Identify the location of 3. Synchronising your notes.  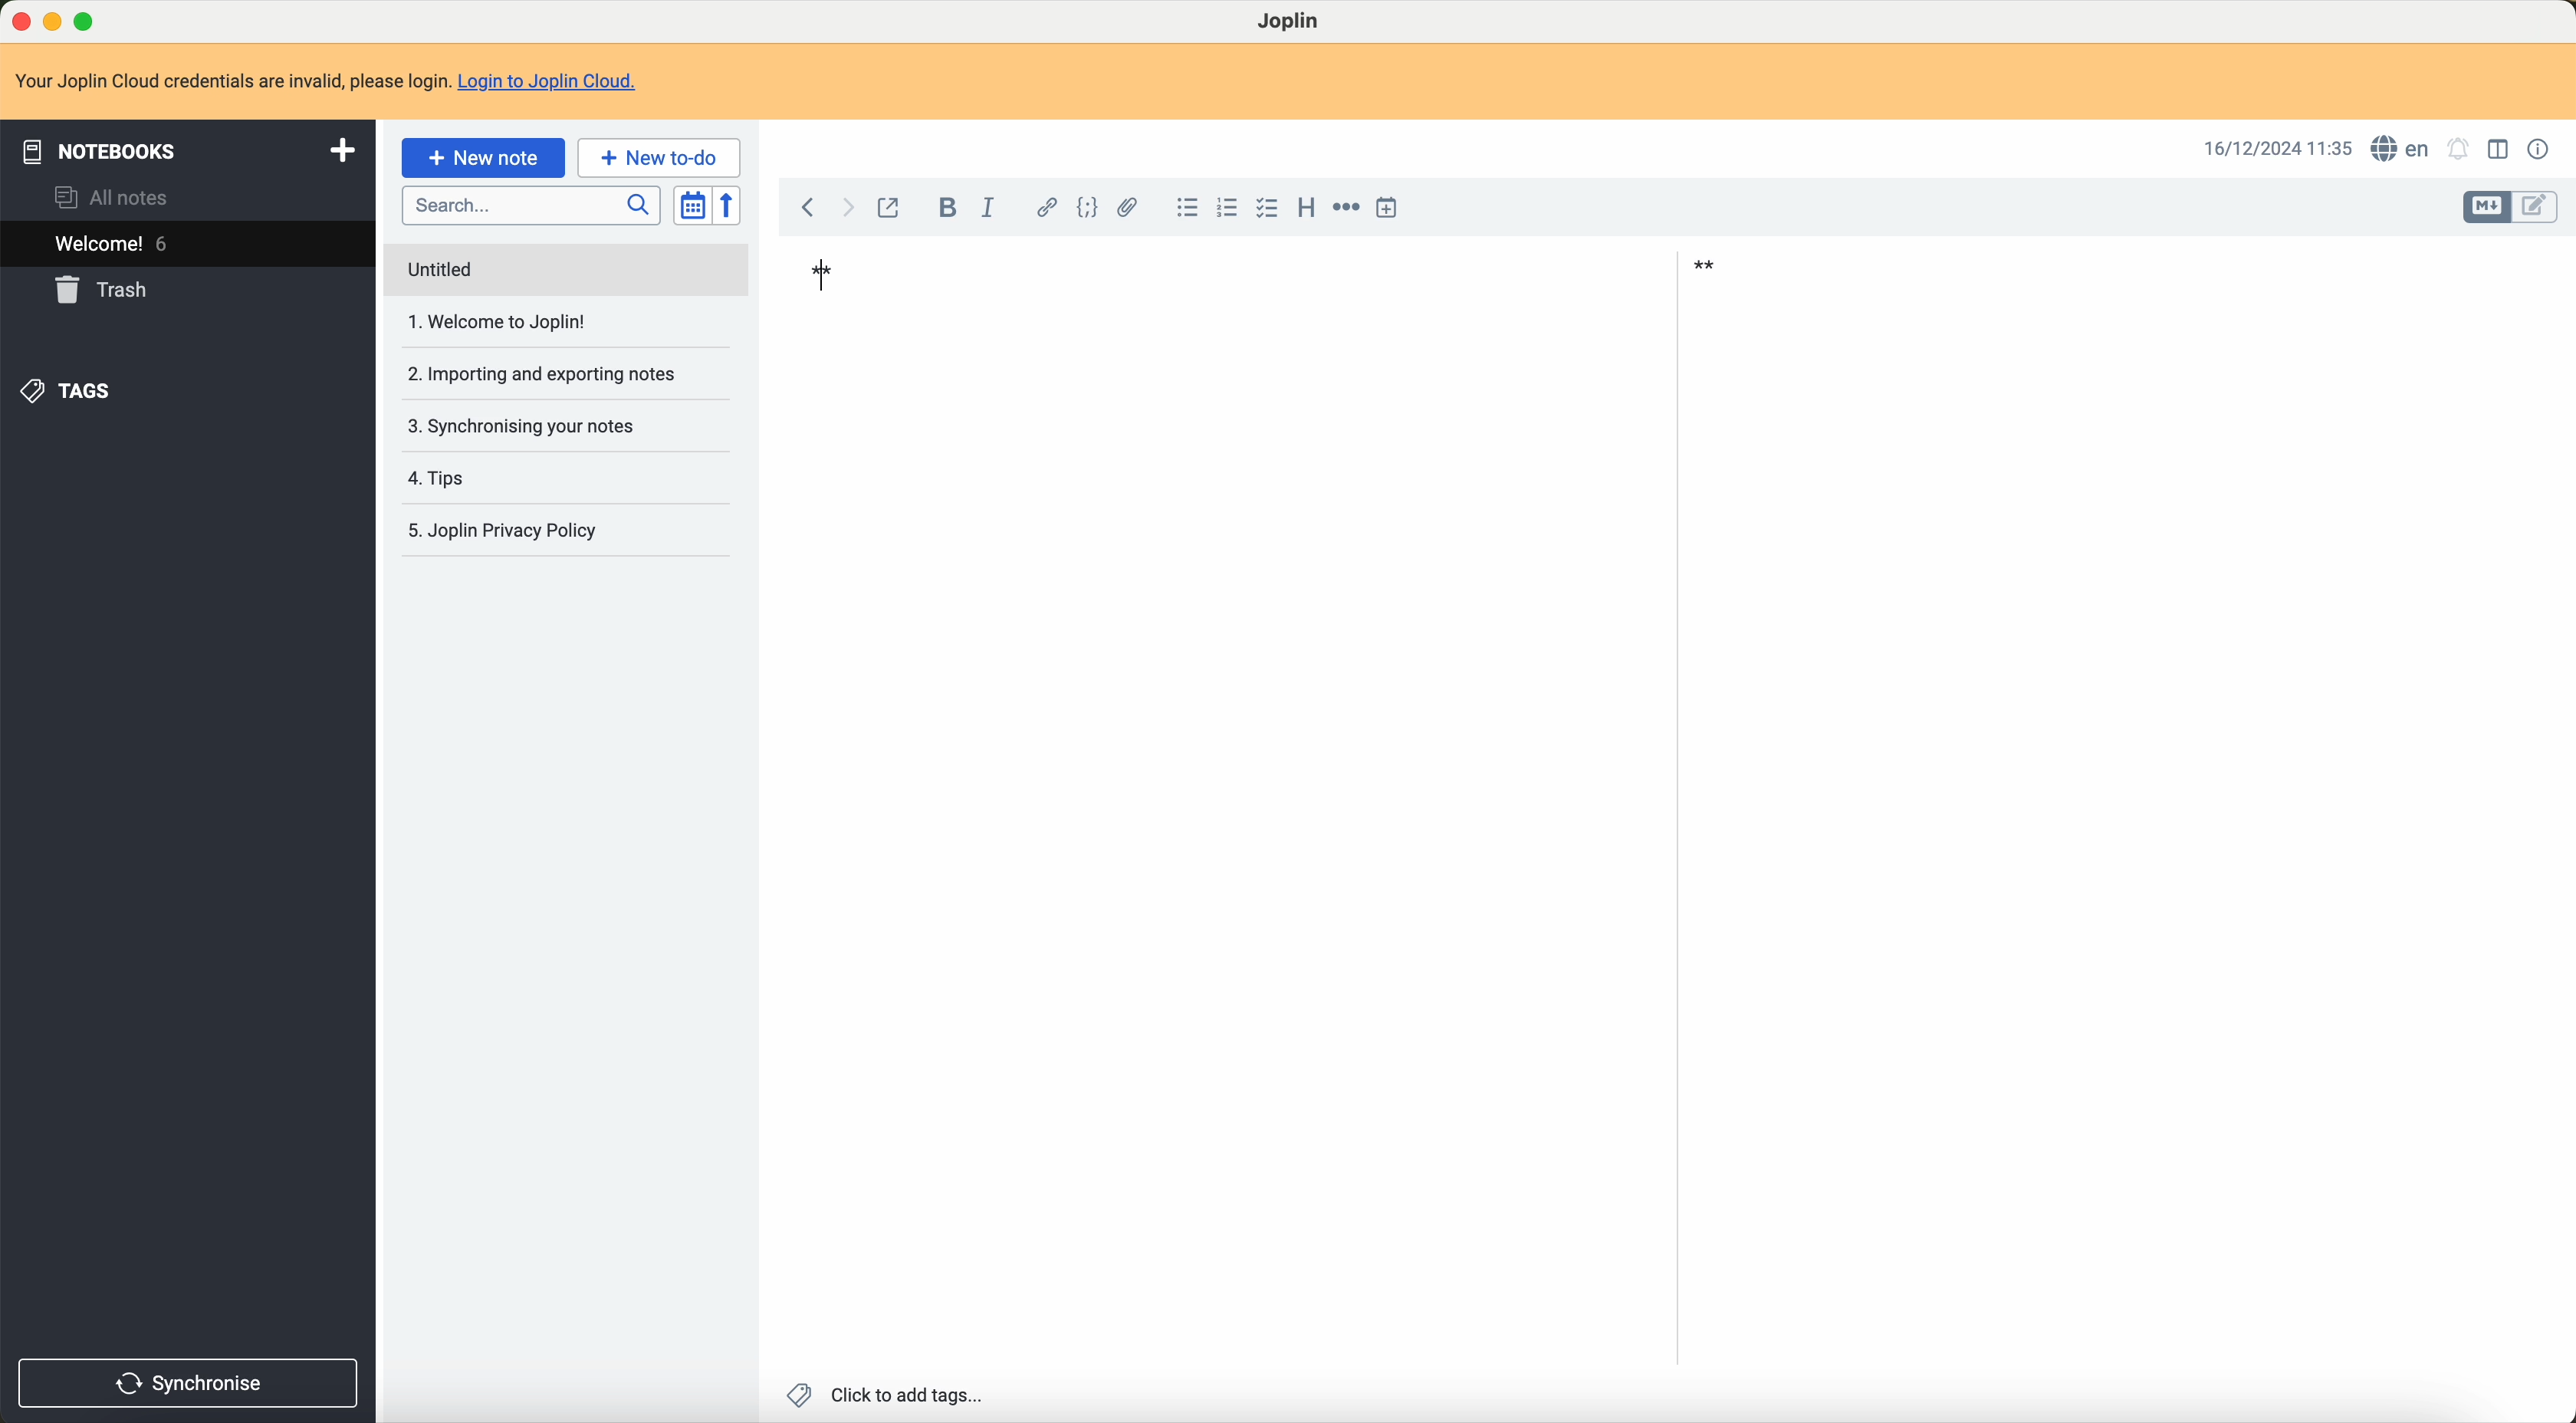
(530, 427).